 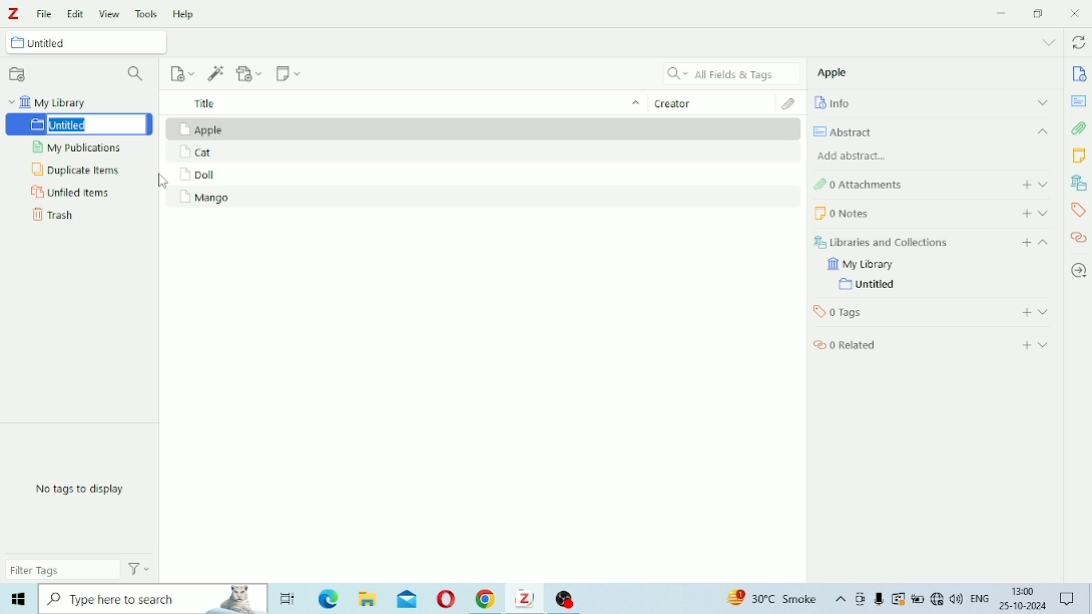 What do you see at coordinates (81, 488) in the screenshot?
I see `No tags to display` at bounding box center [81, 488].